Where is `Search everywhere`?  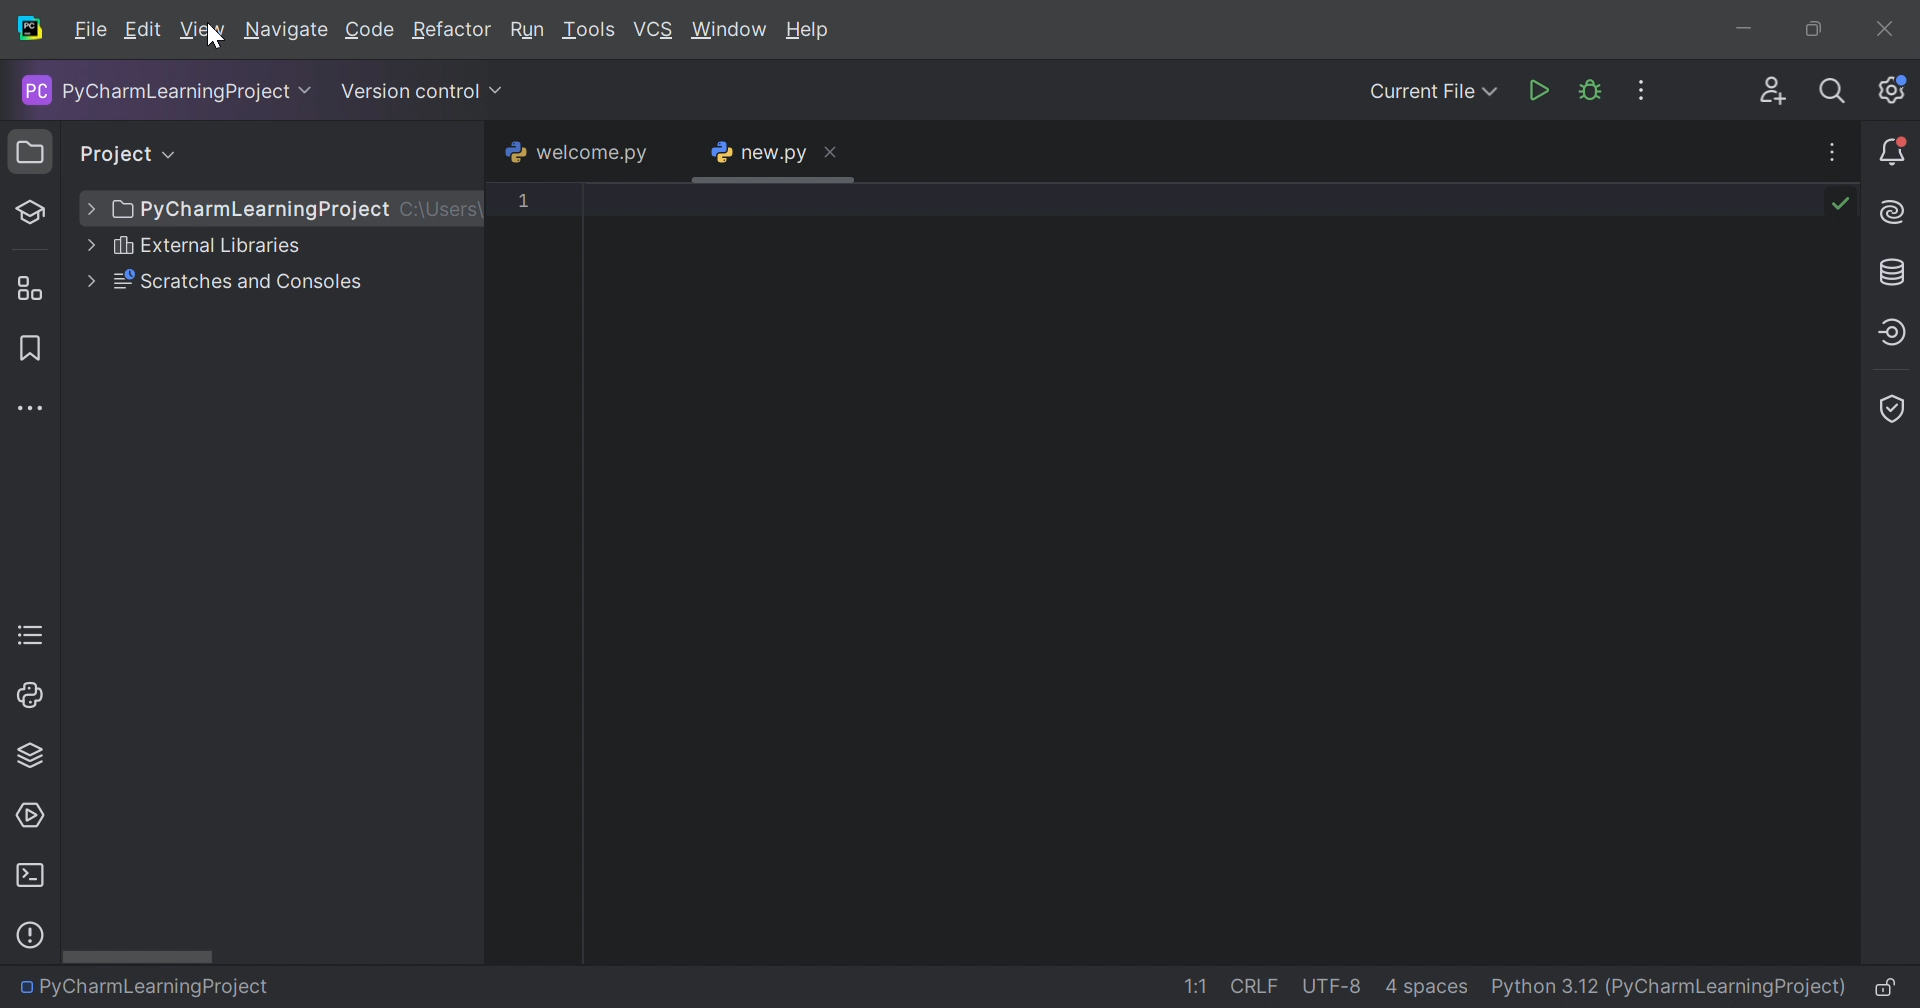
Search everywhere is located at coordinates (1833, 94).